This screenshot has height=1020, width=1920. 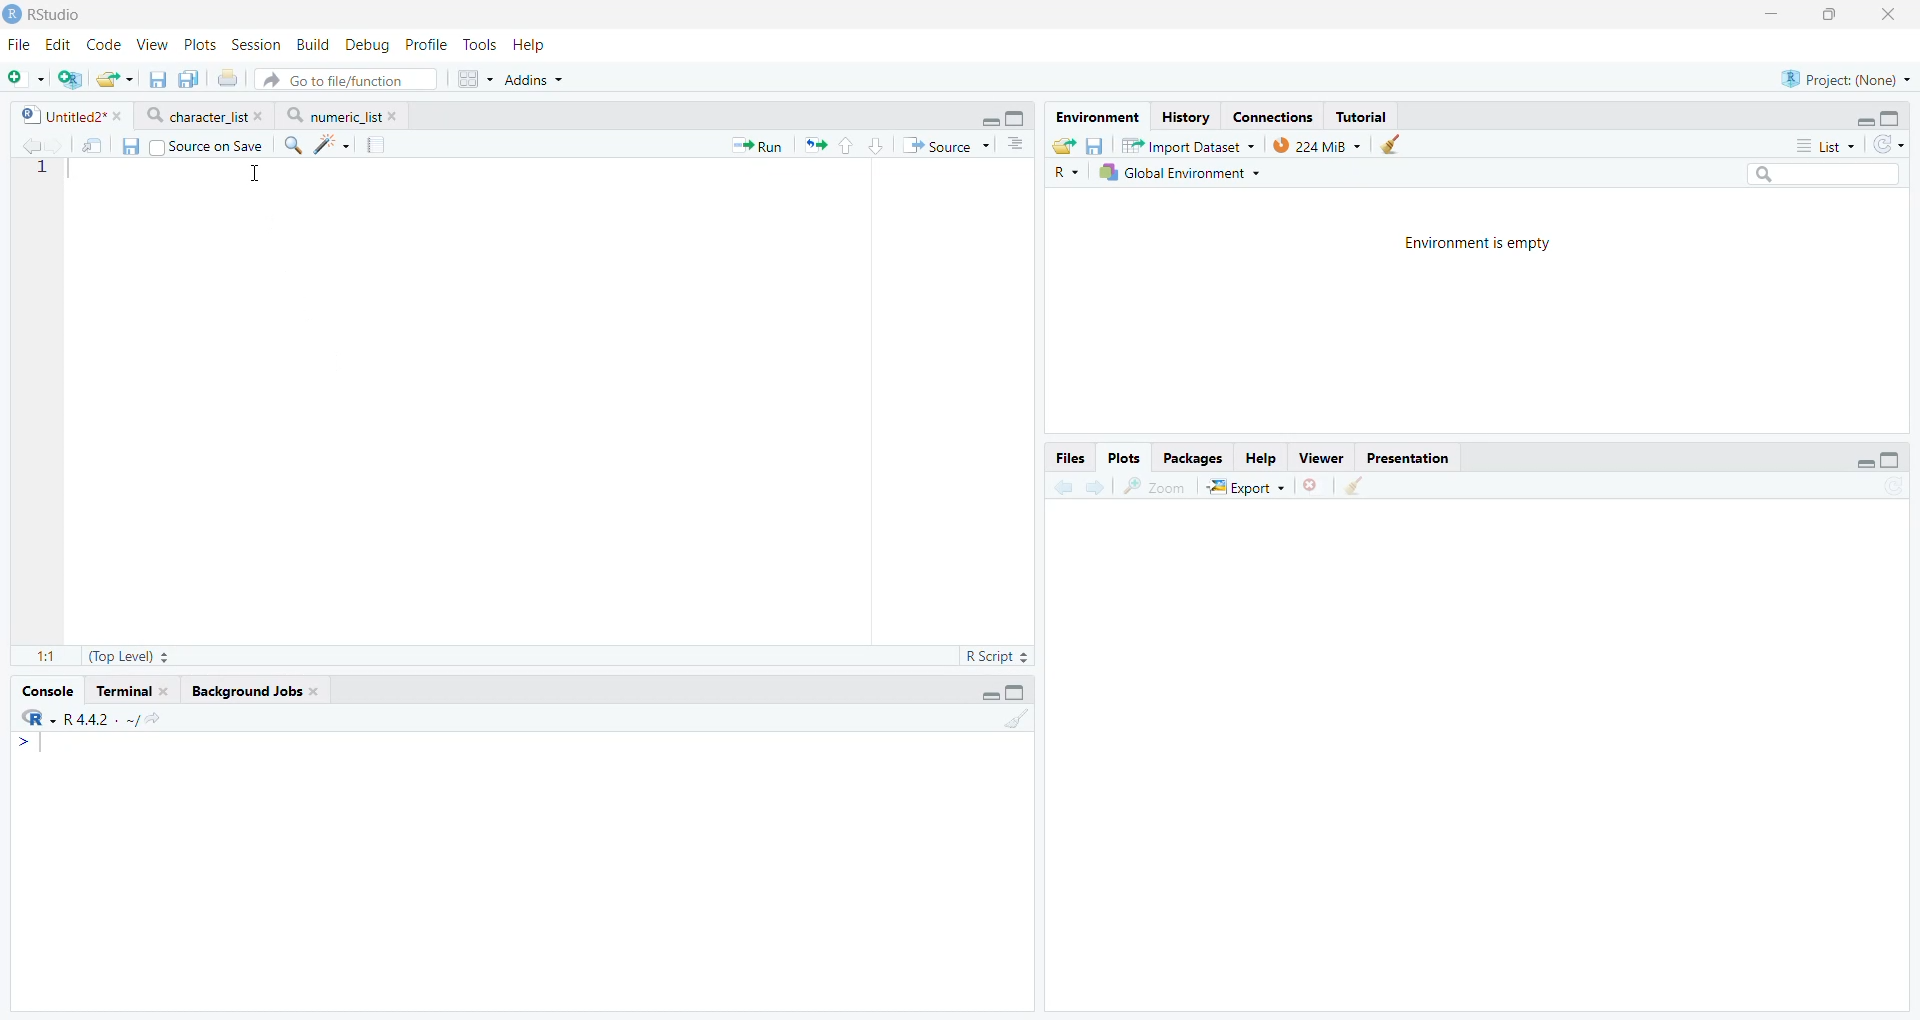 What do you see at coordinates (1892, 458) in the screenshot?
I see `Full Height` at bounding box center [1892, 458].